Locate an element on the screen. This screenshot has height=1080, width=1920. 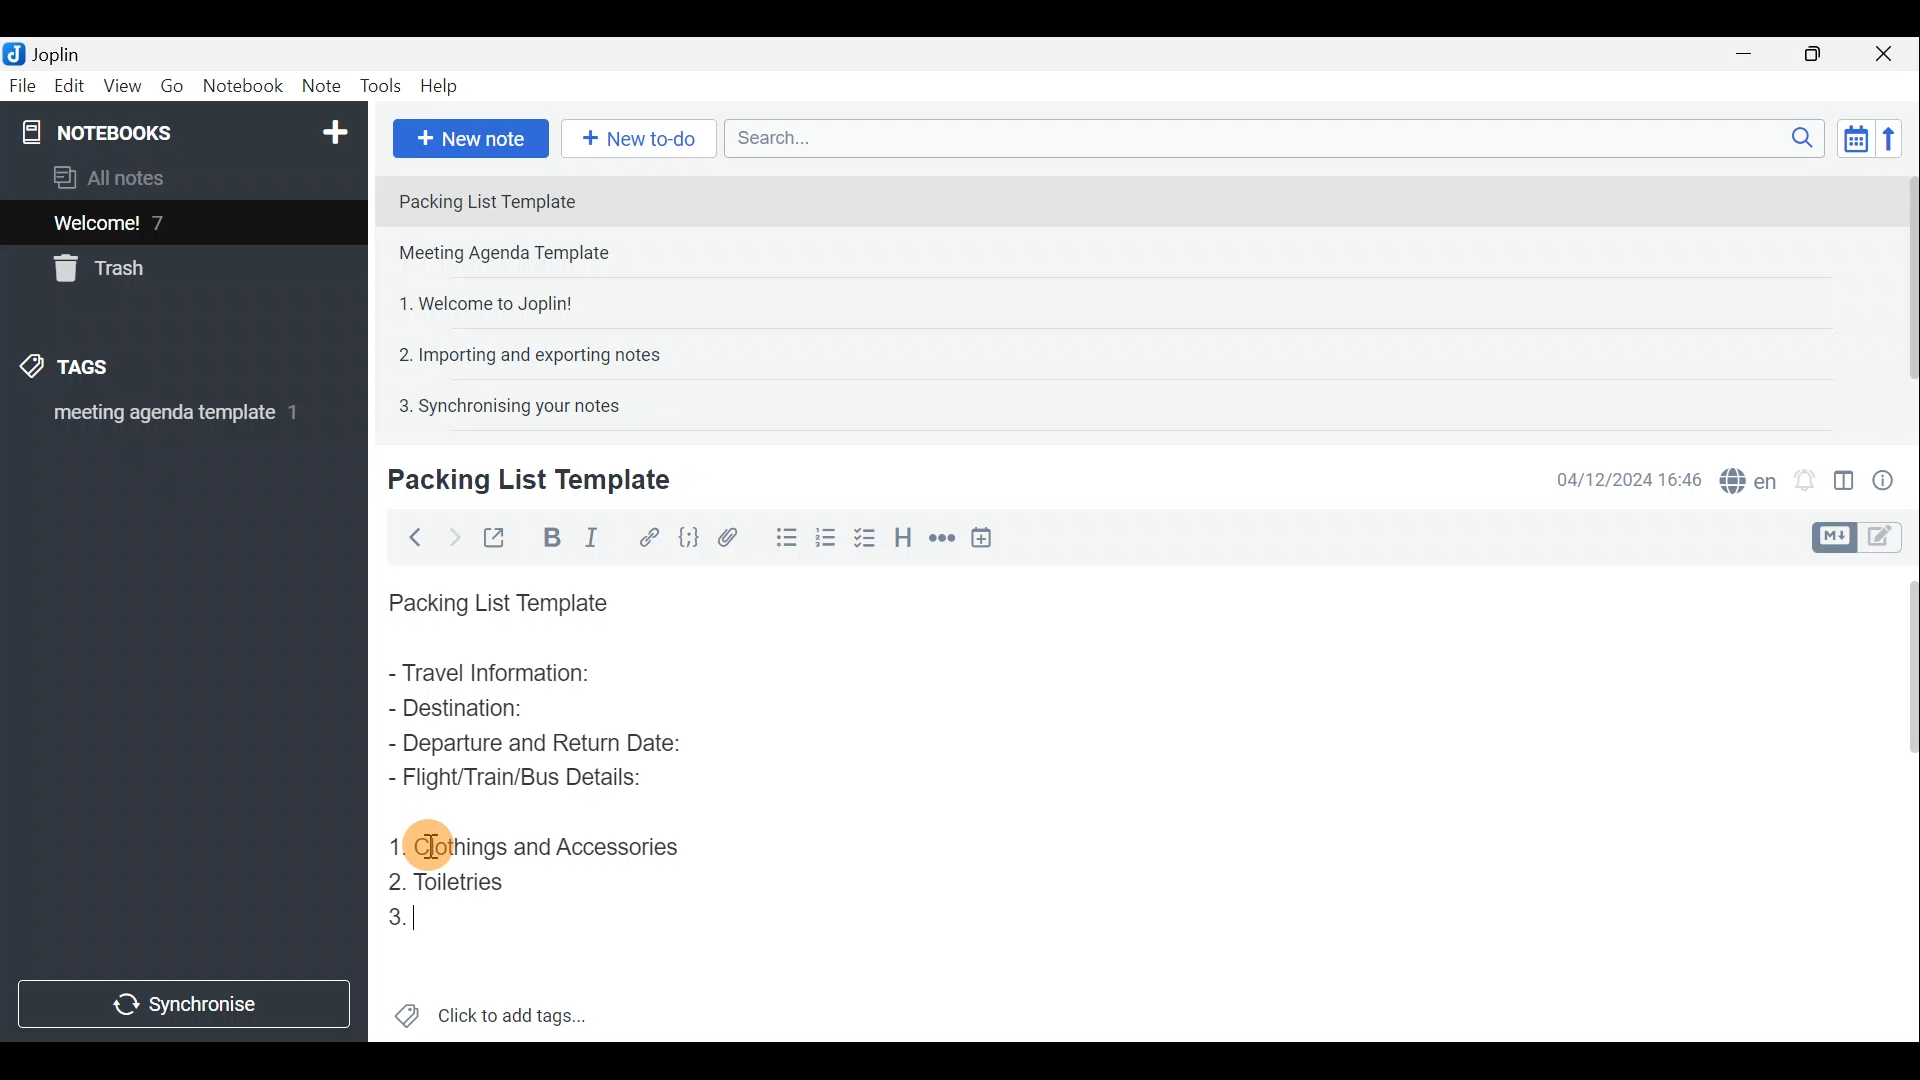
Horizontal rule is located at coordinates (939, 538).